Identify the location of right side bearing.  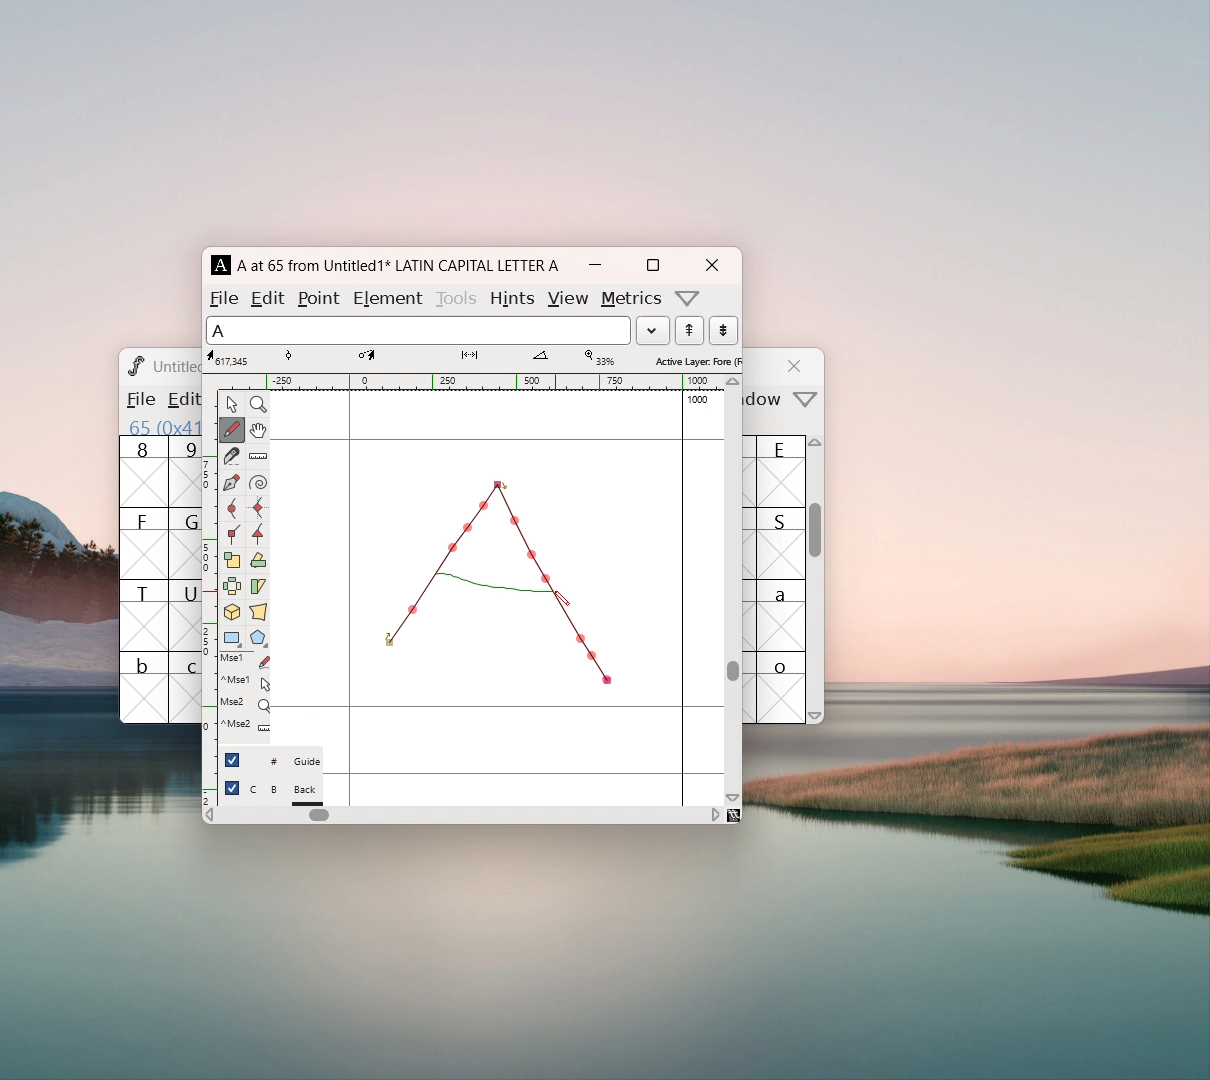
(683, 597).